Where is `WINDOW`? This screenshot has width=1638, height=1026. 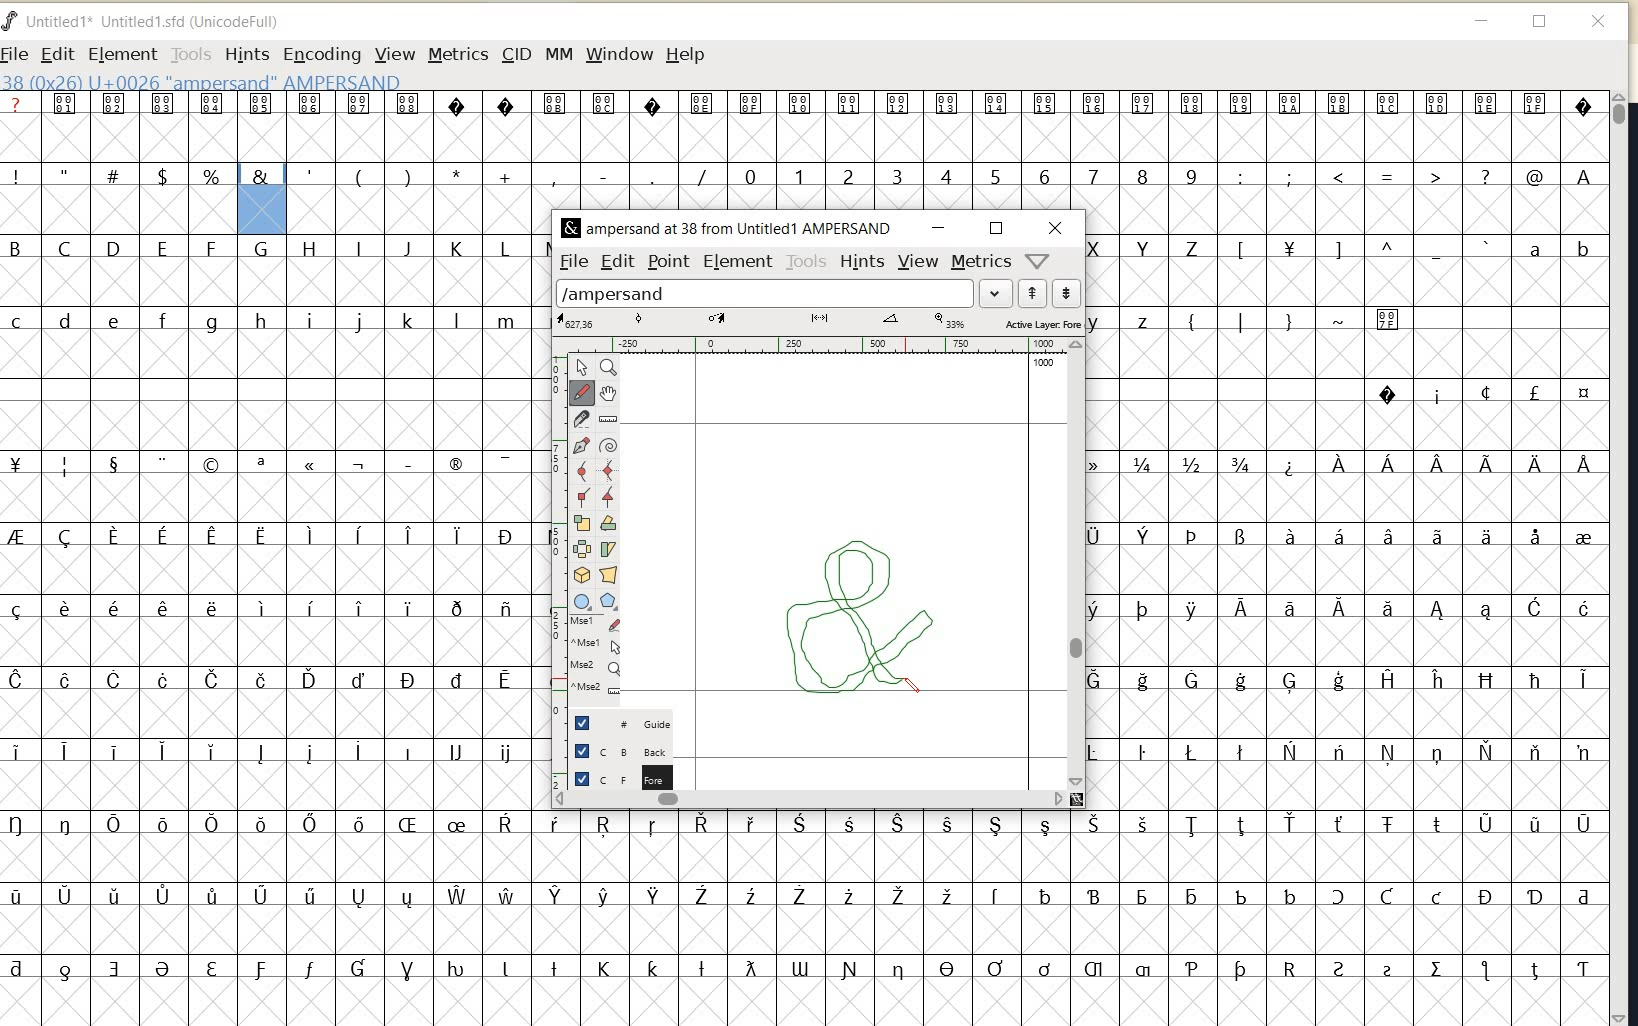
WINDOW is located at coordinates (620, 54).